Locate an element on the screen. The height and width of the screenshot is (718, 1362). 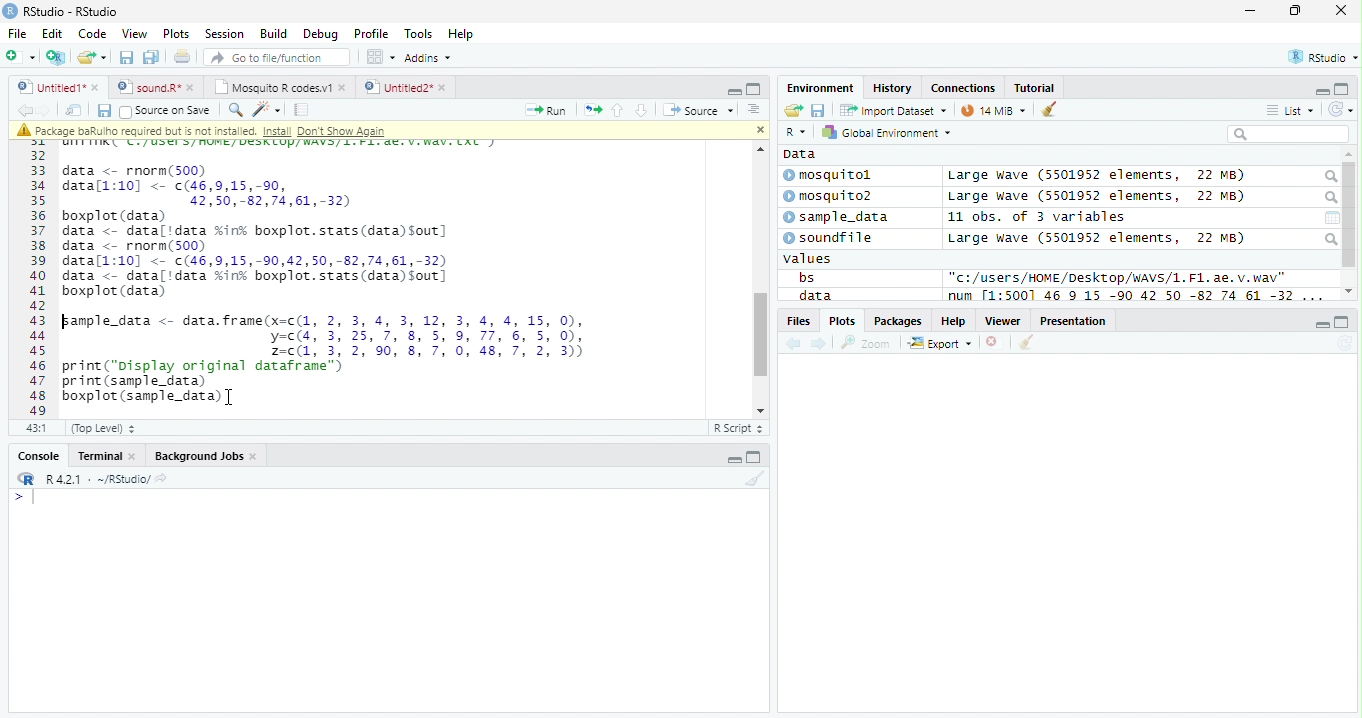
minimize is located at coordinates (1322, 323).